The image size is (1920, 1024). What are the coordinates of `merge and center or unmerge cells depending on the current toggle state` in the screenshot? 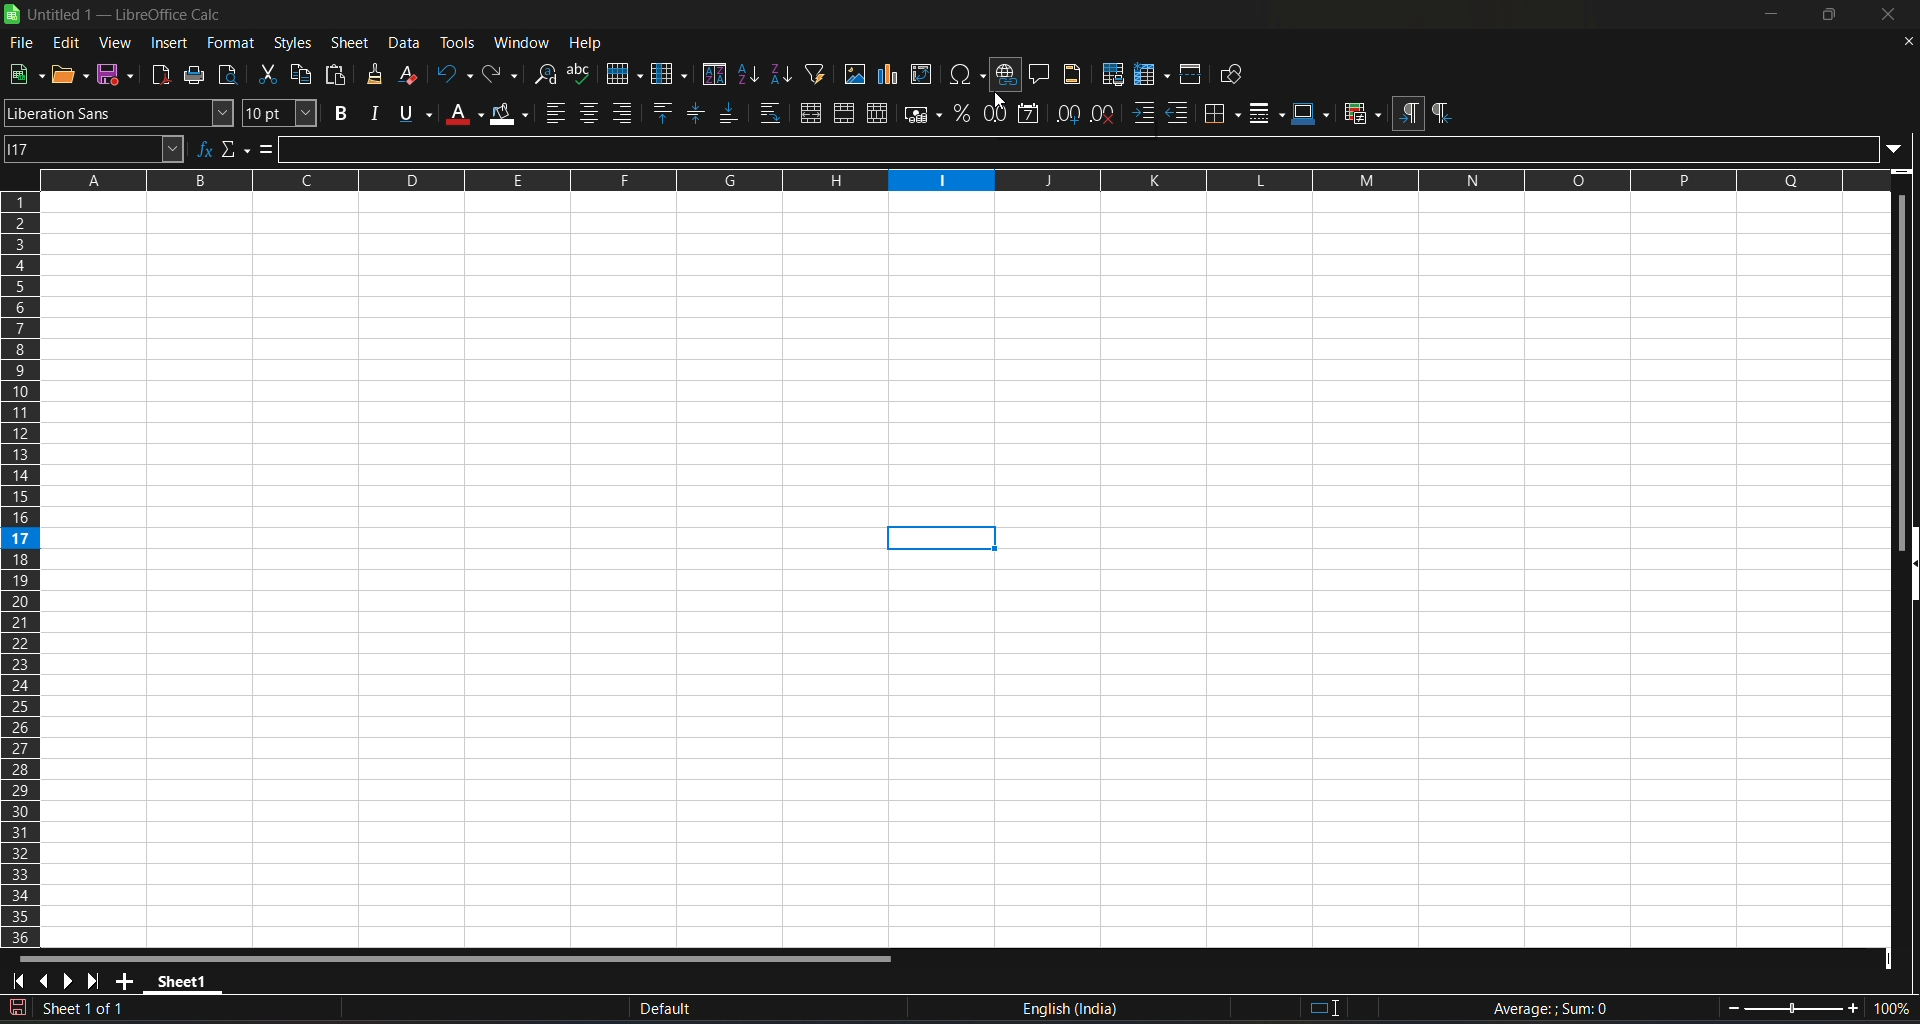 It's located at (810, 112).